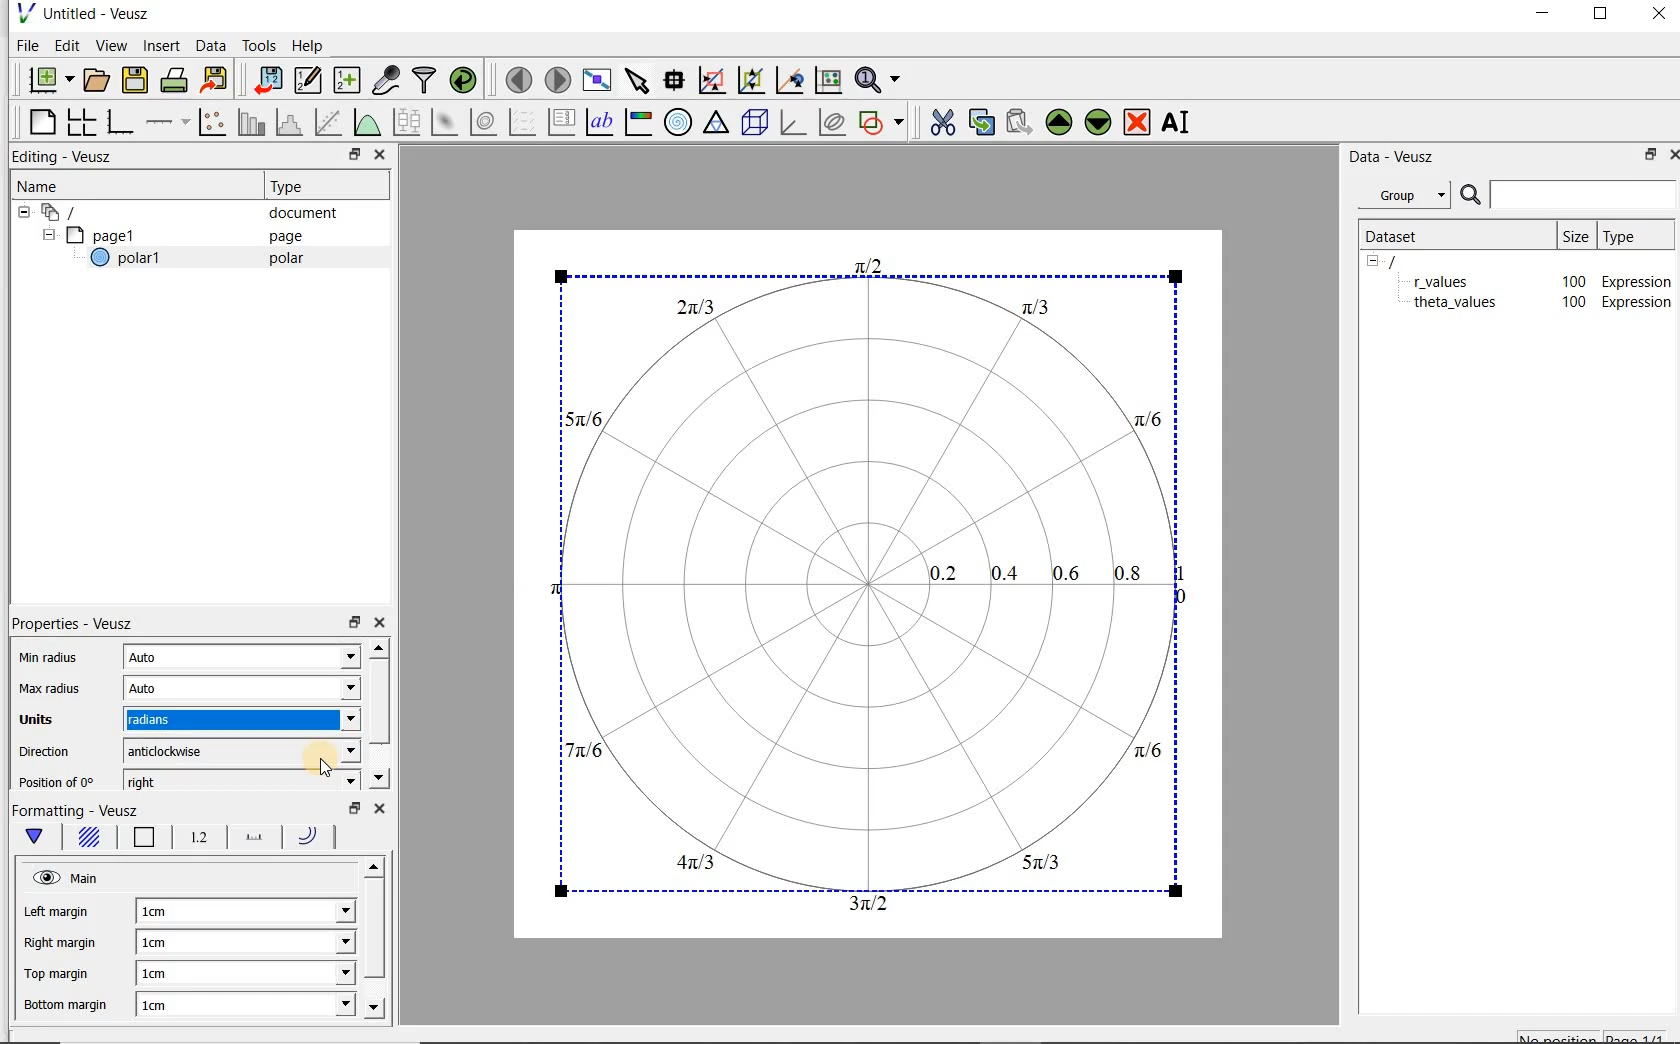  Describe the element at coordinates (162, 944) in the screenshot. I see `1cm` at that location.